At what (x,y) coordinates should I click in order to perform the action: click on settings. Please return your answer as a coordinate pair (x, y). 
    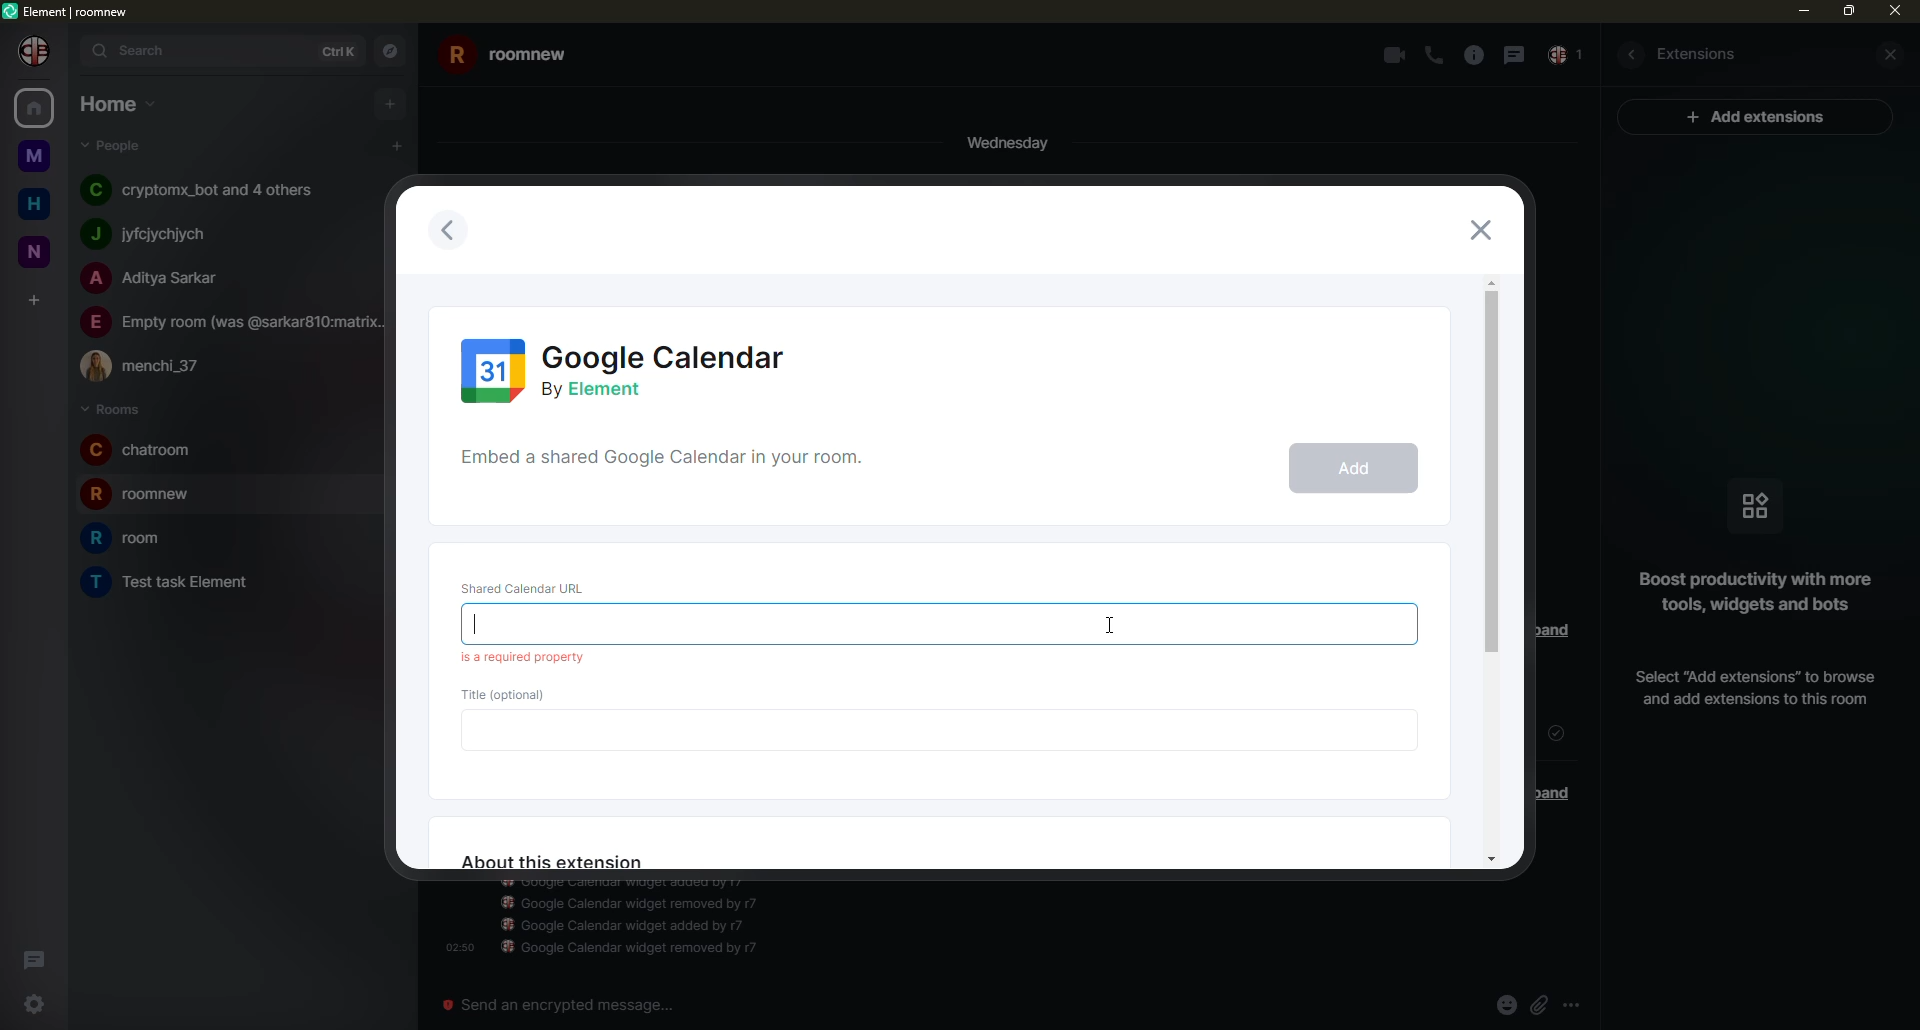
    Looking at the image, I should click on (40, 1009).